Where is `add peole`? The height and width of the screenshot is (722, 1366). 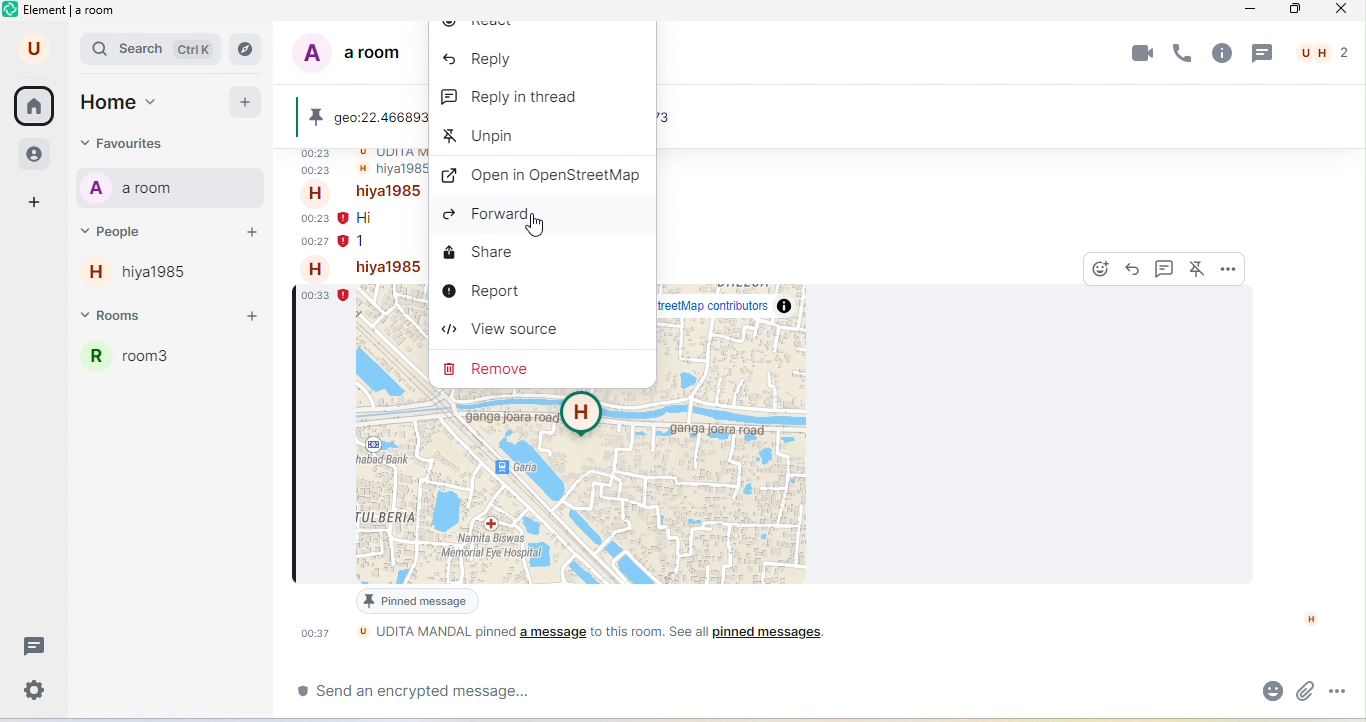
add peole is located at coordinates (250, 236).